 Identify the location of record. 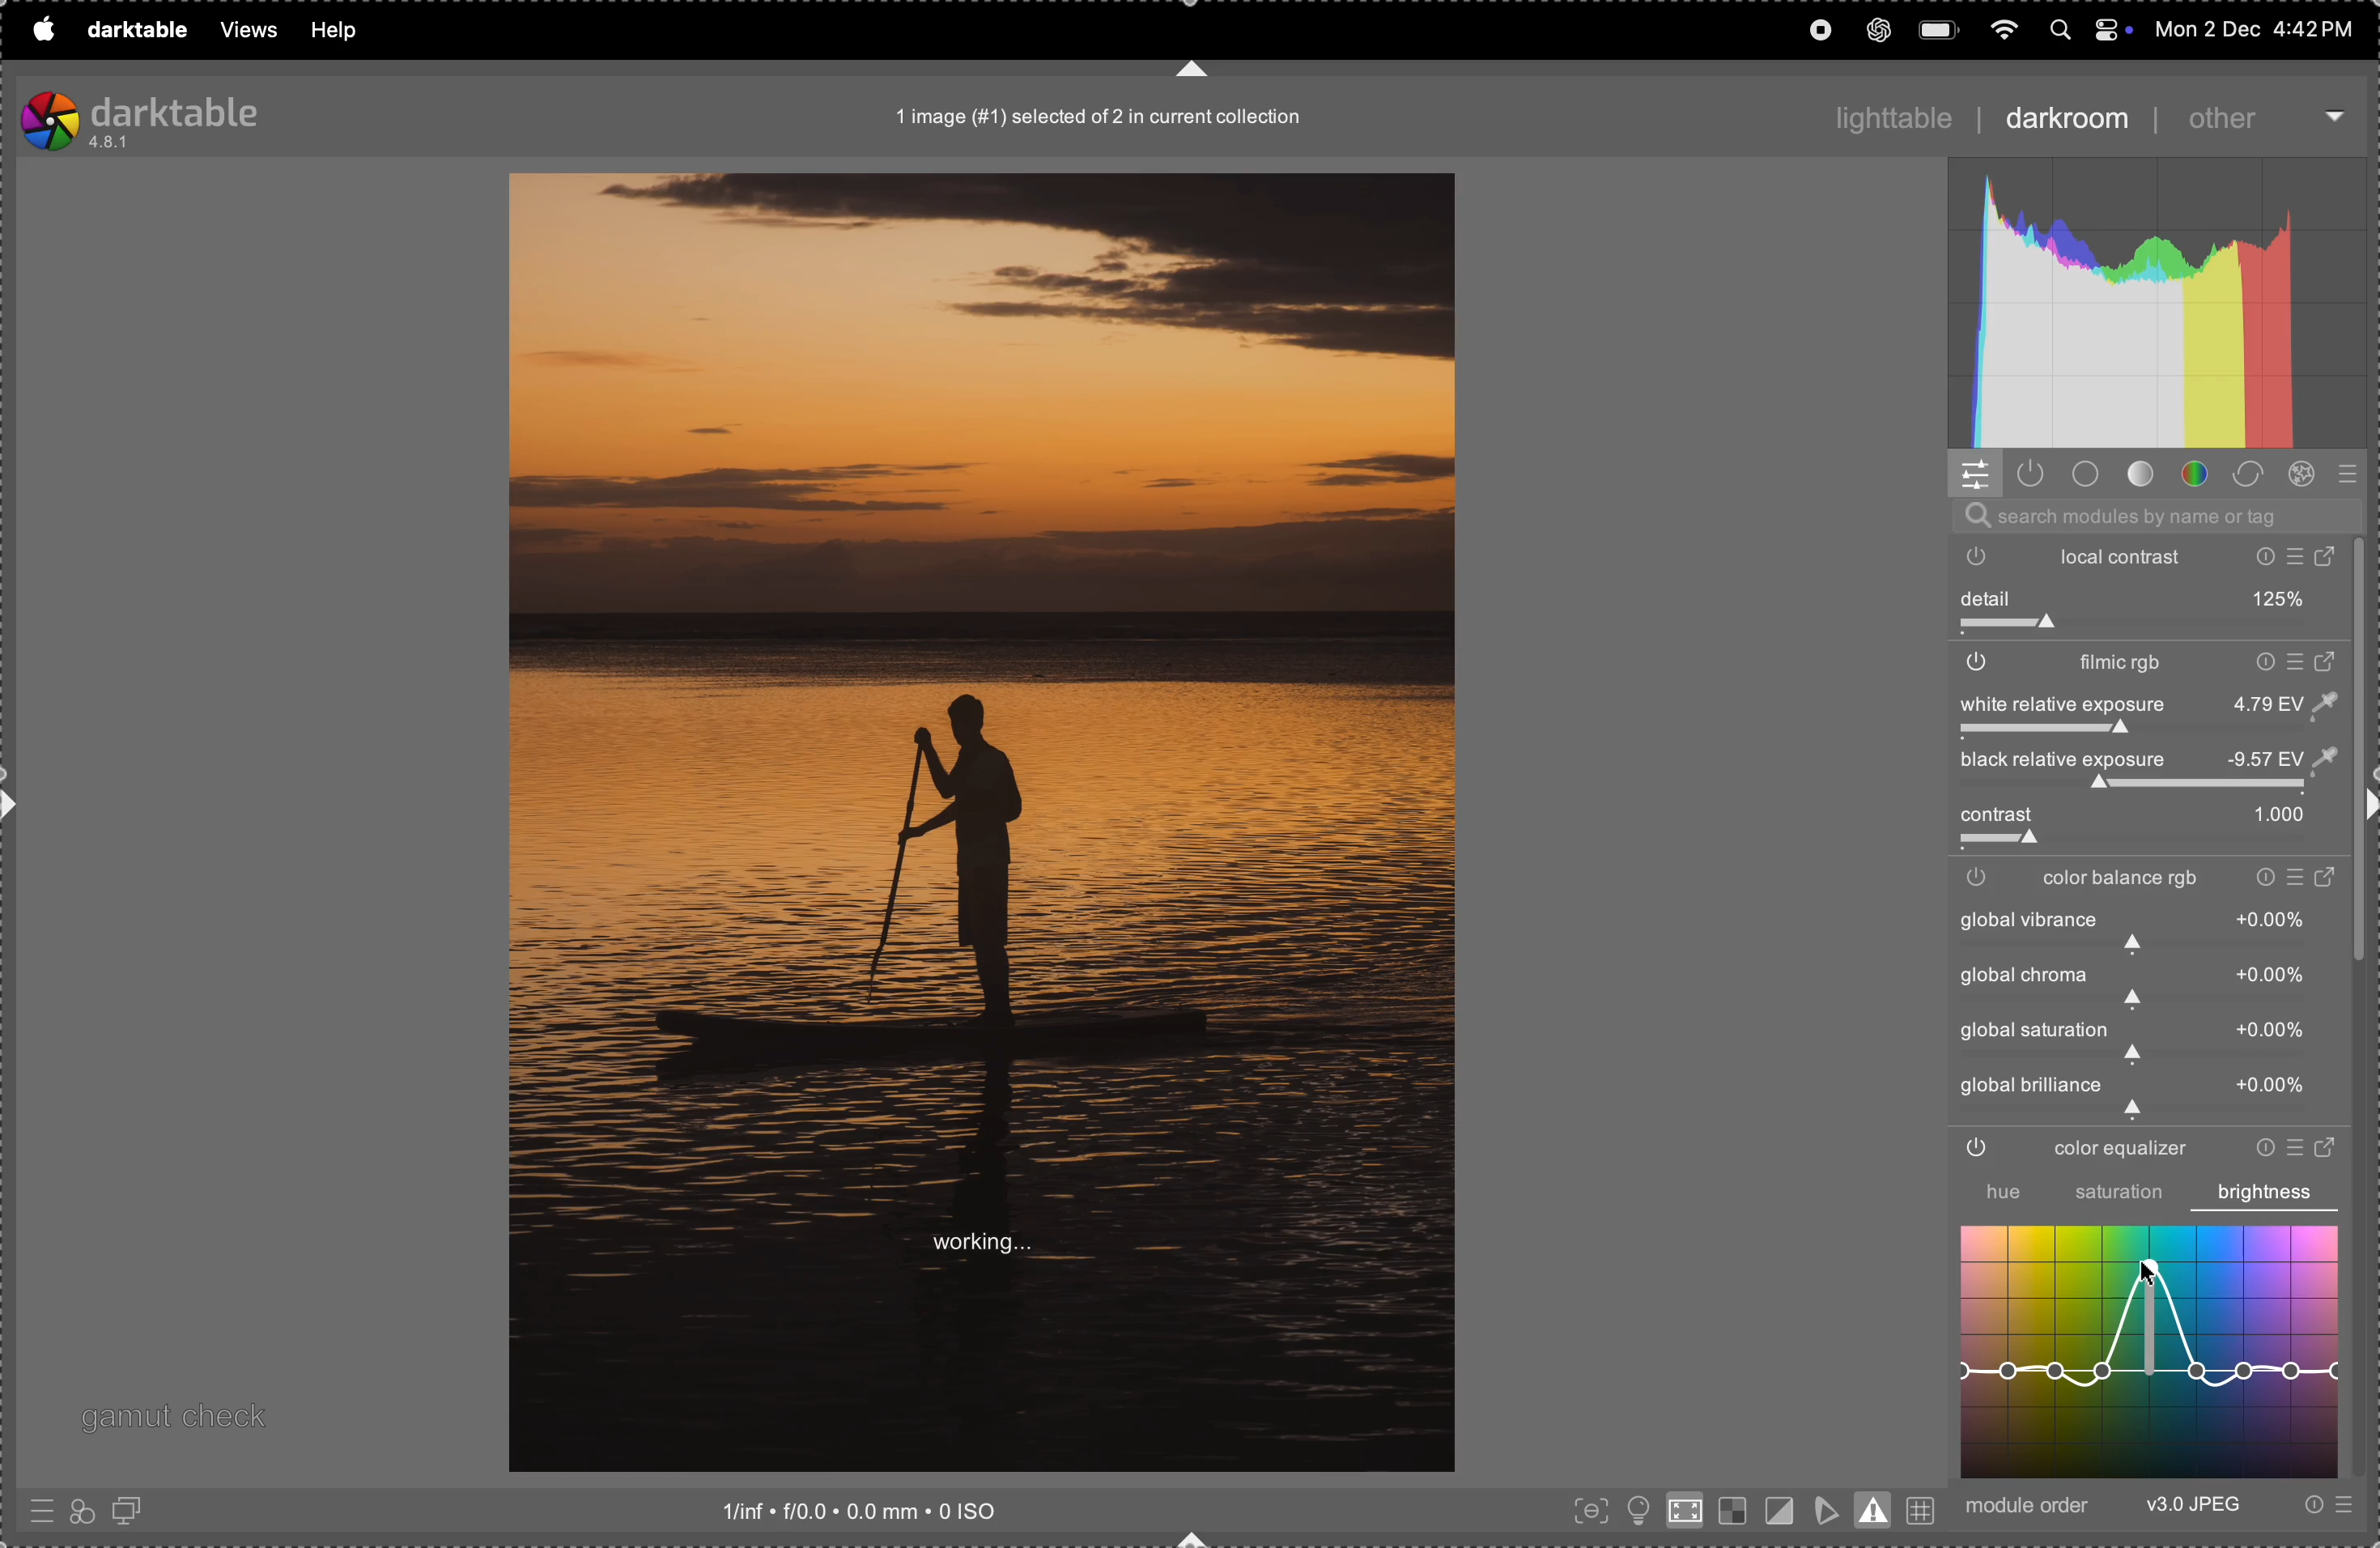
(1817, 29).